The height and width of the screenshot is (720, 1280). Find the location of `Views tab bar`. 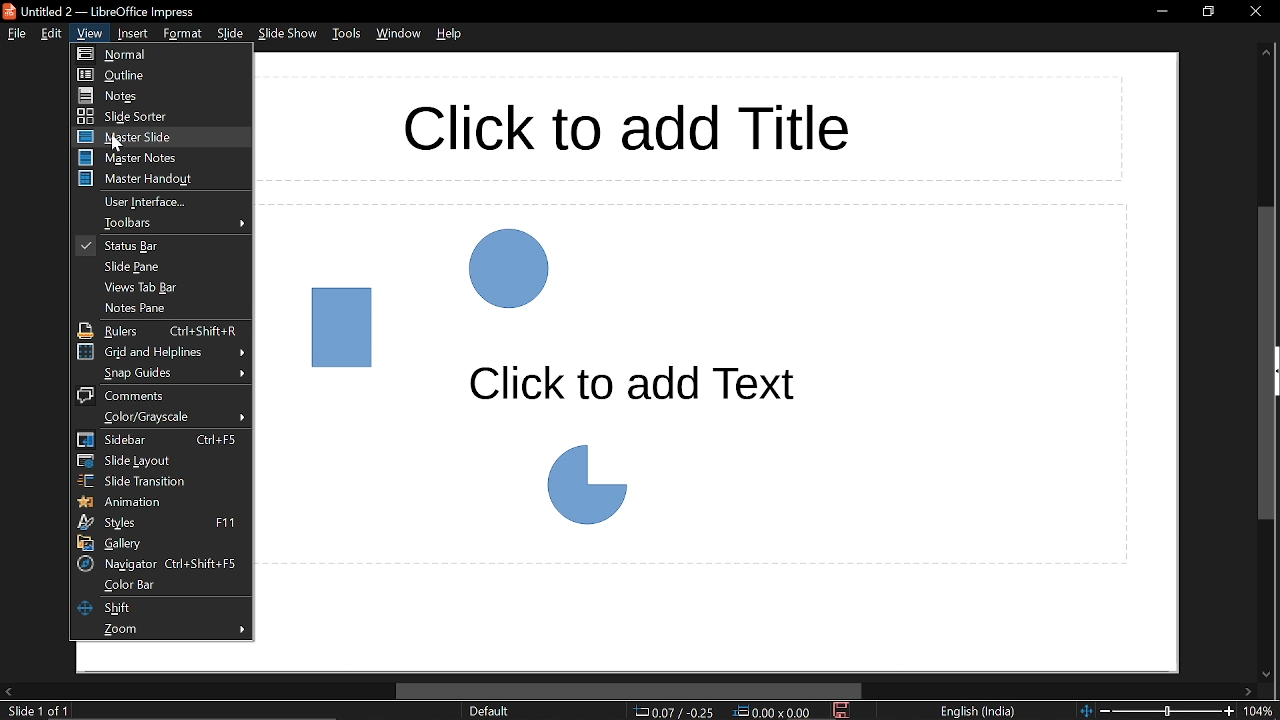

Views tab bar is located at coordinates (161, 288).